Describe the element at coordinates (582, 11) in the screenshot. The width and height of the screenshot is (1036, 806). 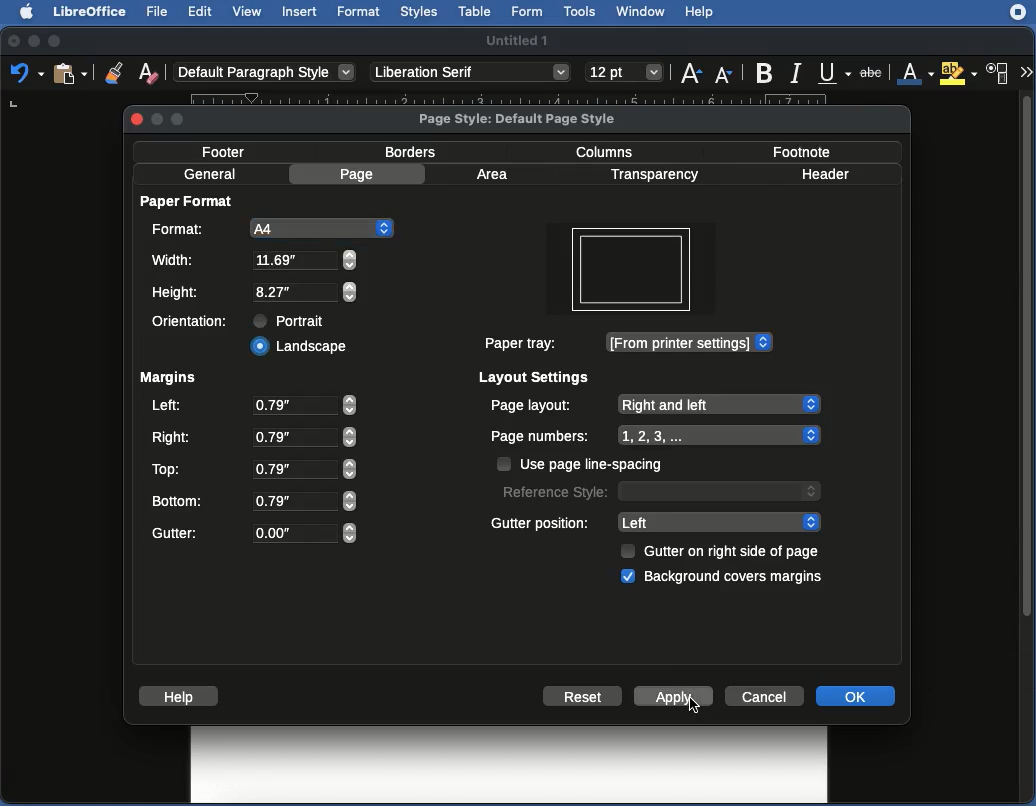
I see `Tools` at that location.